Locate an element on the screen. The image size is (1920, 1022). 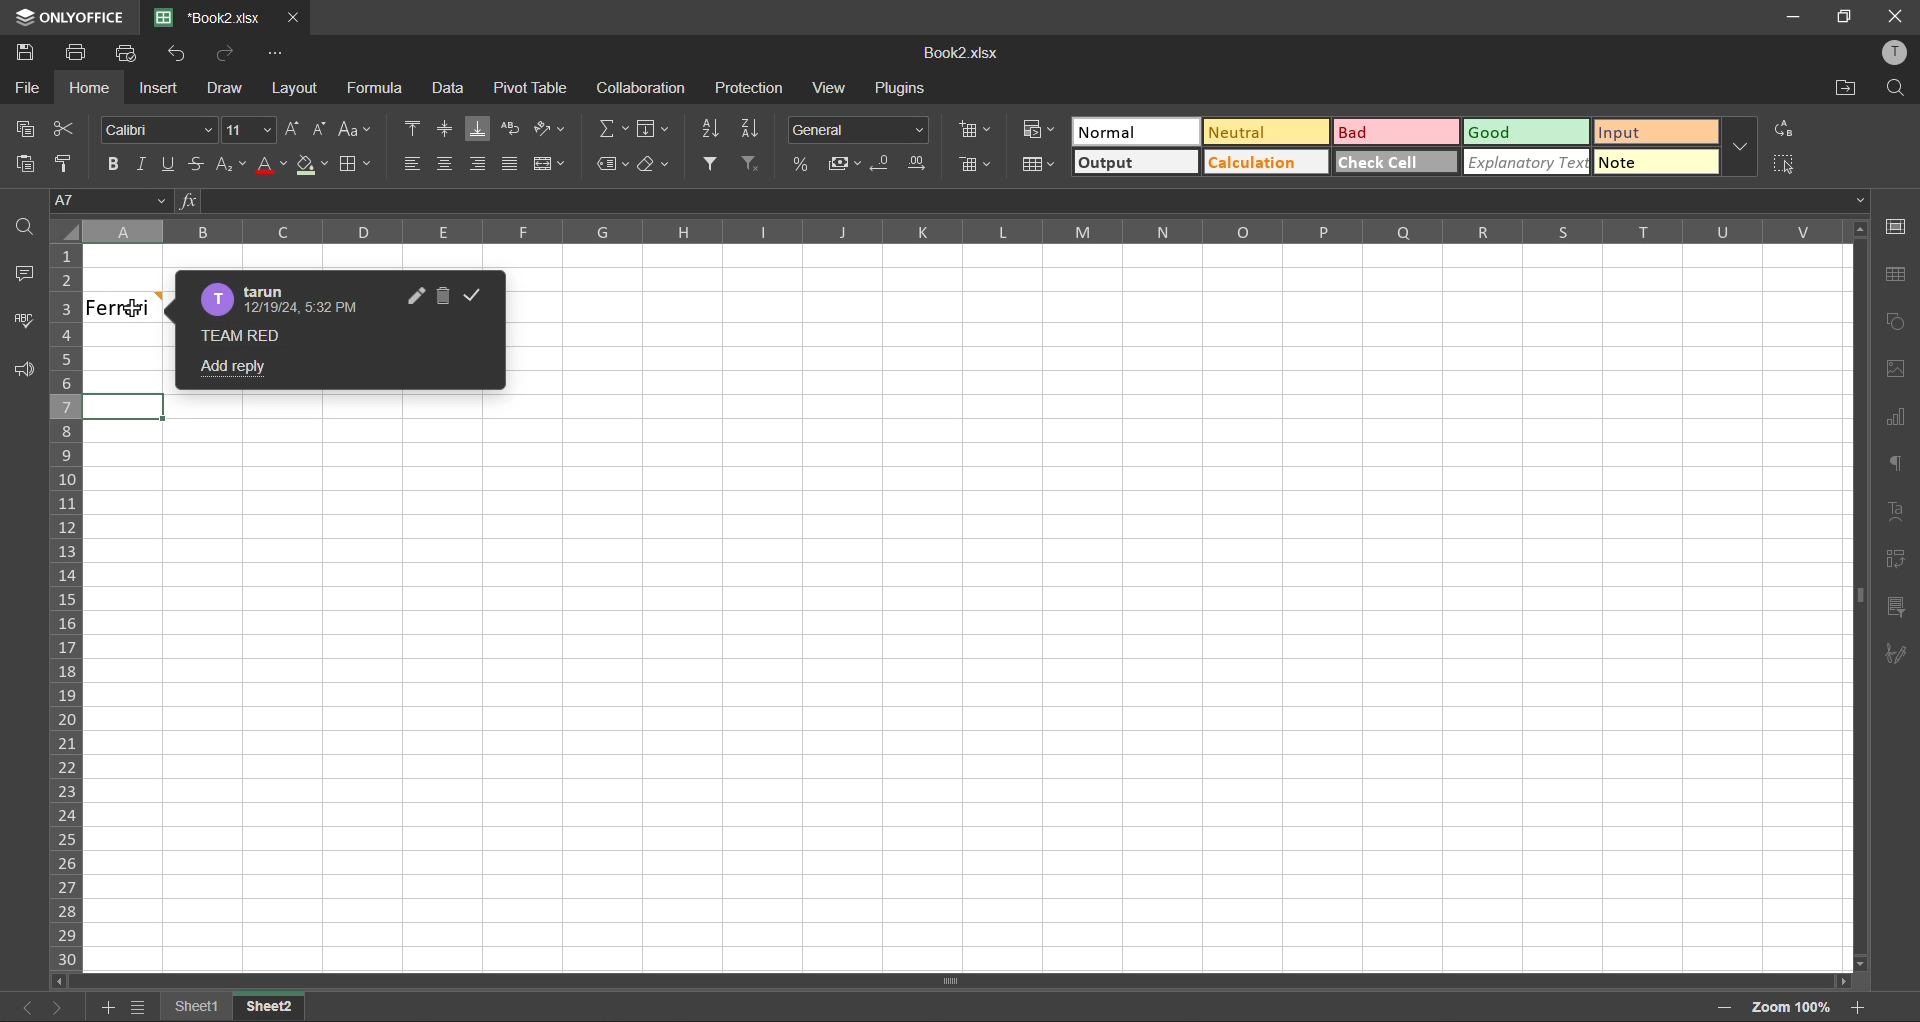
copy is located at coordinates (31, 133).